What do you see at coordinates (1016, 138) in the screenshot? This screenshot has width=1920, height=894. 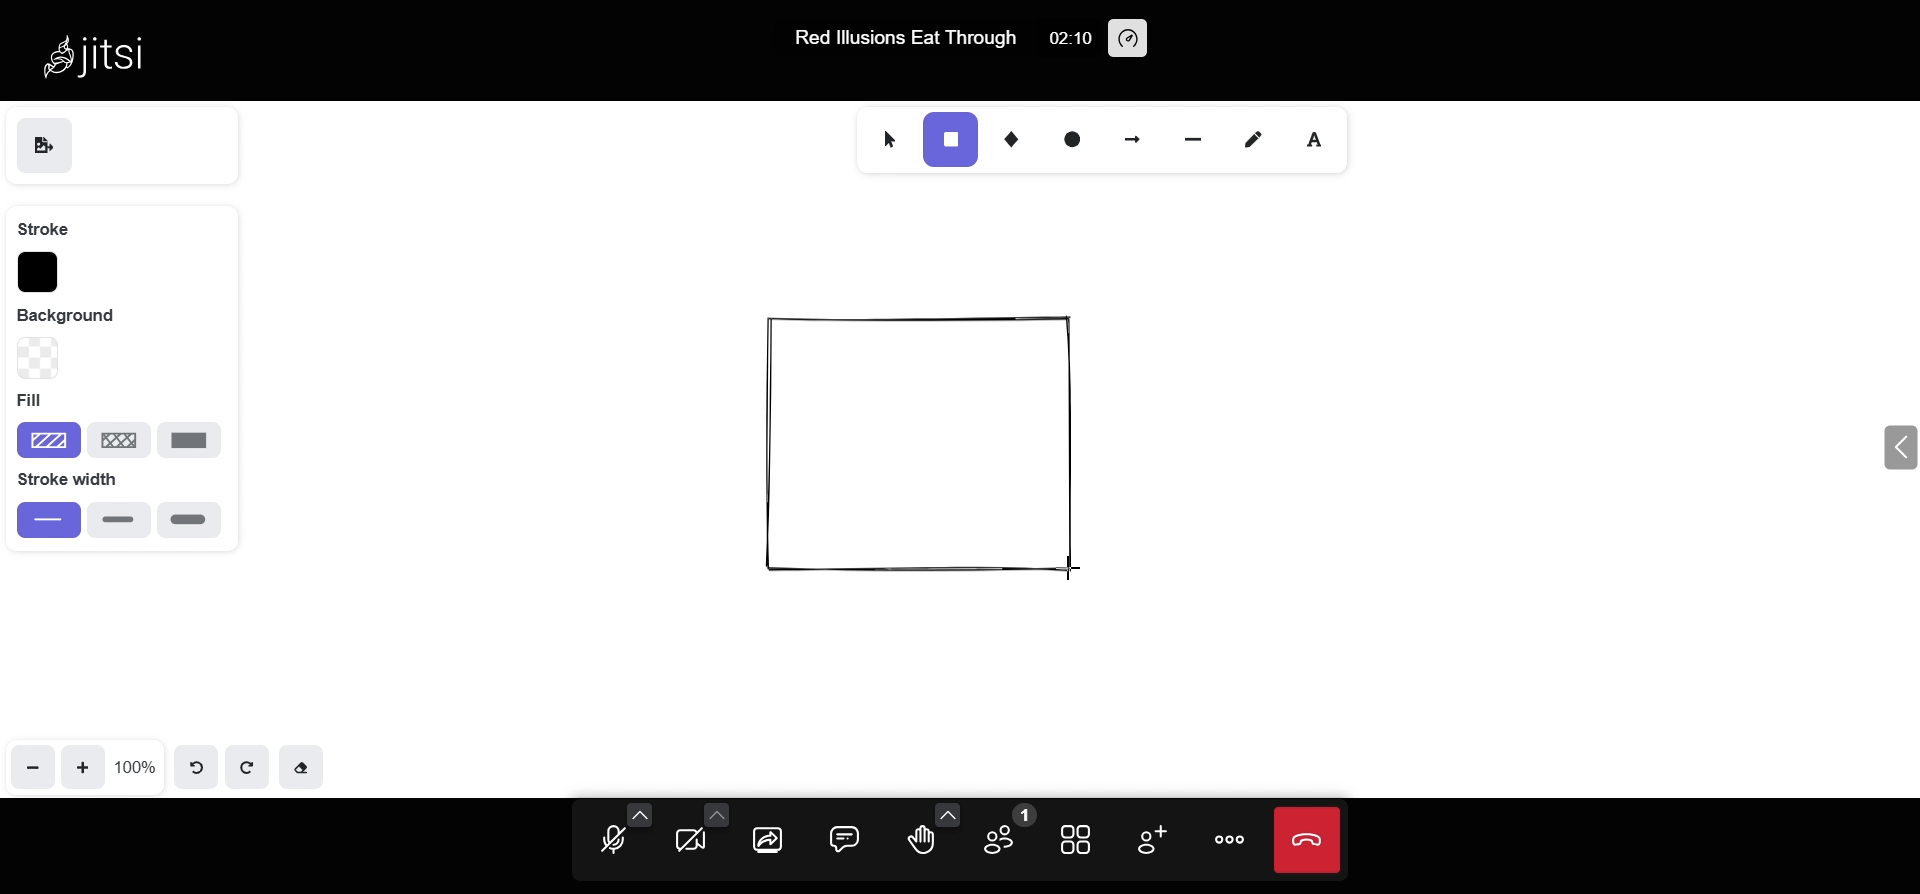 I see `diamond` at bounding box center [1016, 138].